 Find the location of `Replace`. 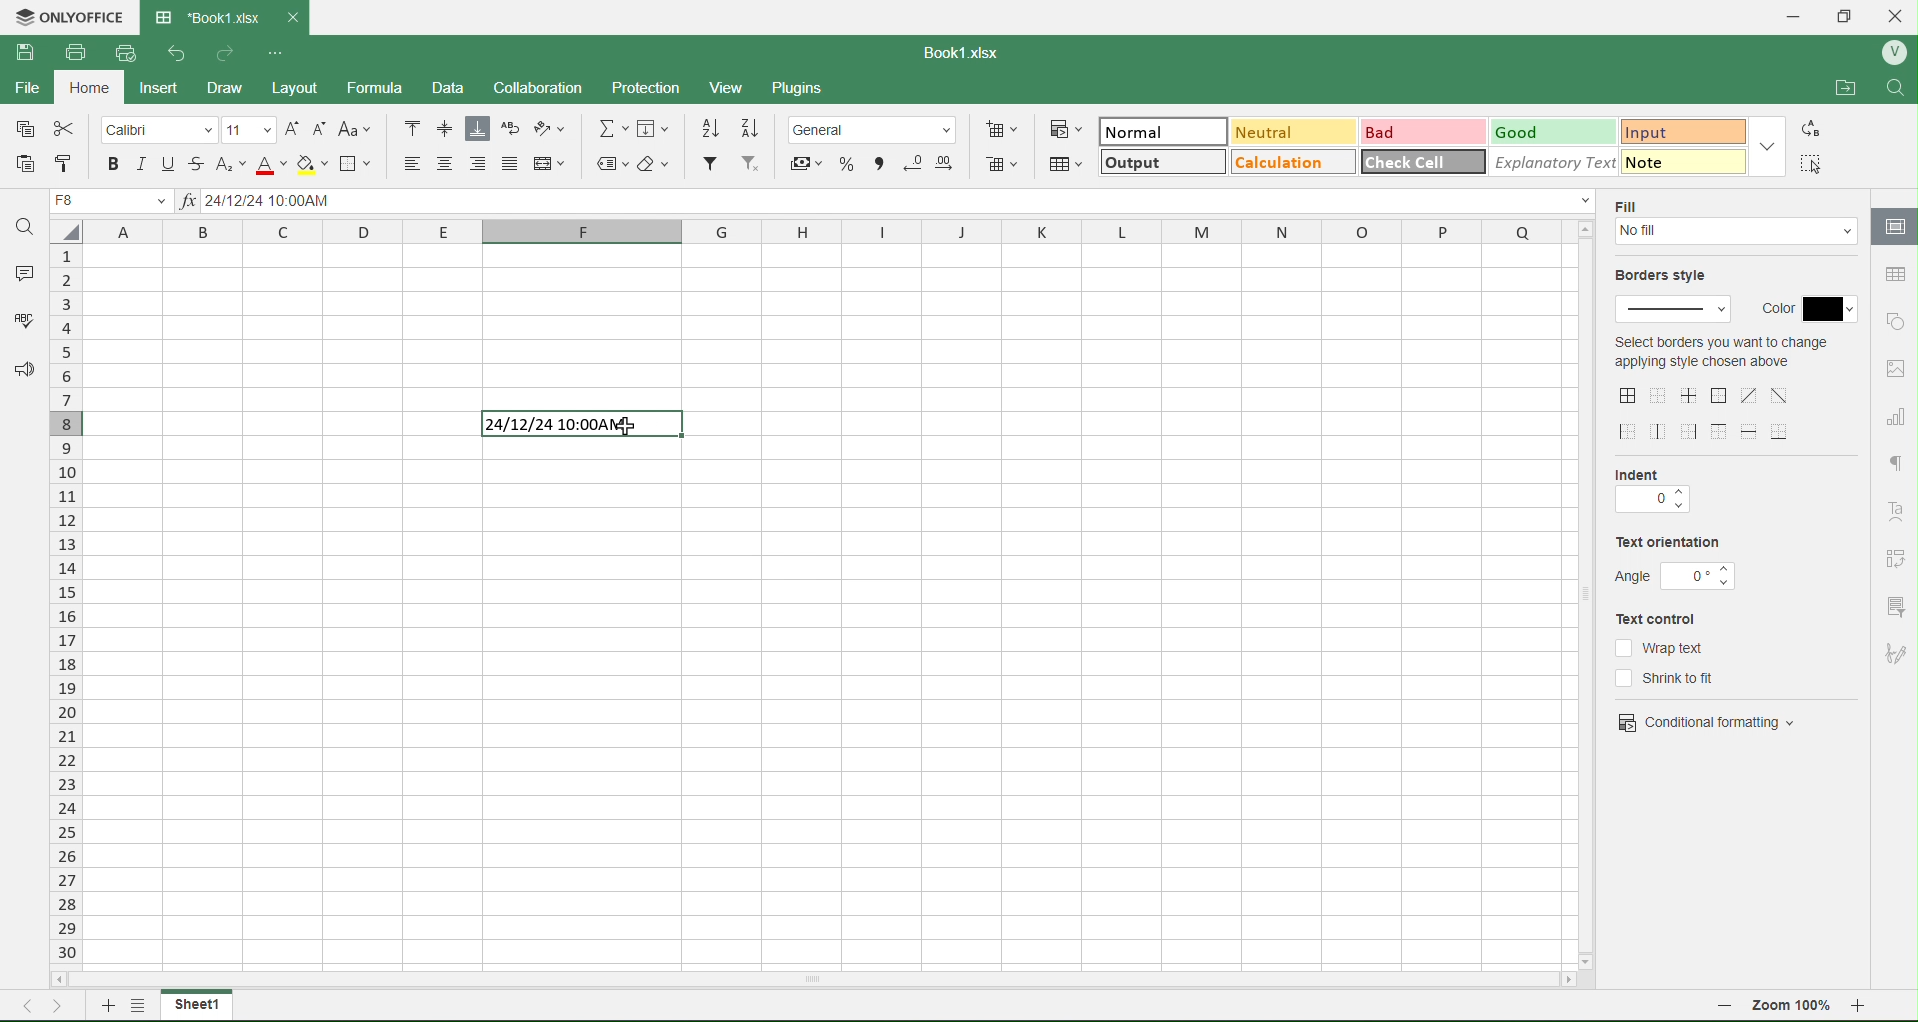

Replace is located at coordinates (1814, 129).